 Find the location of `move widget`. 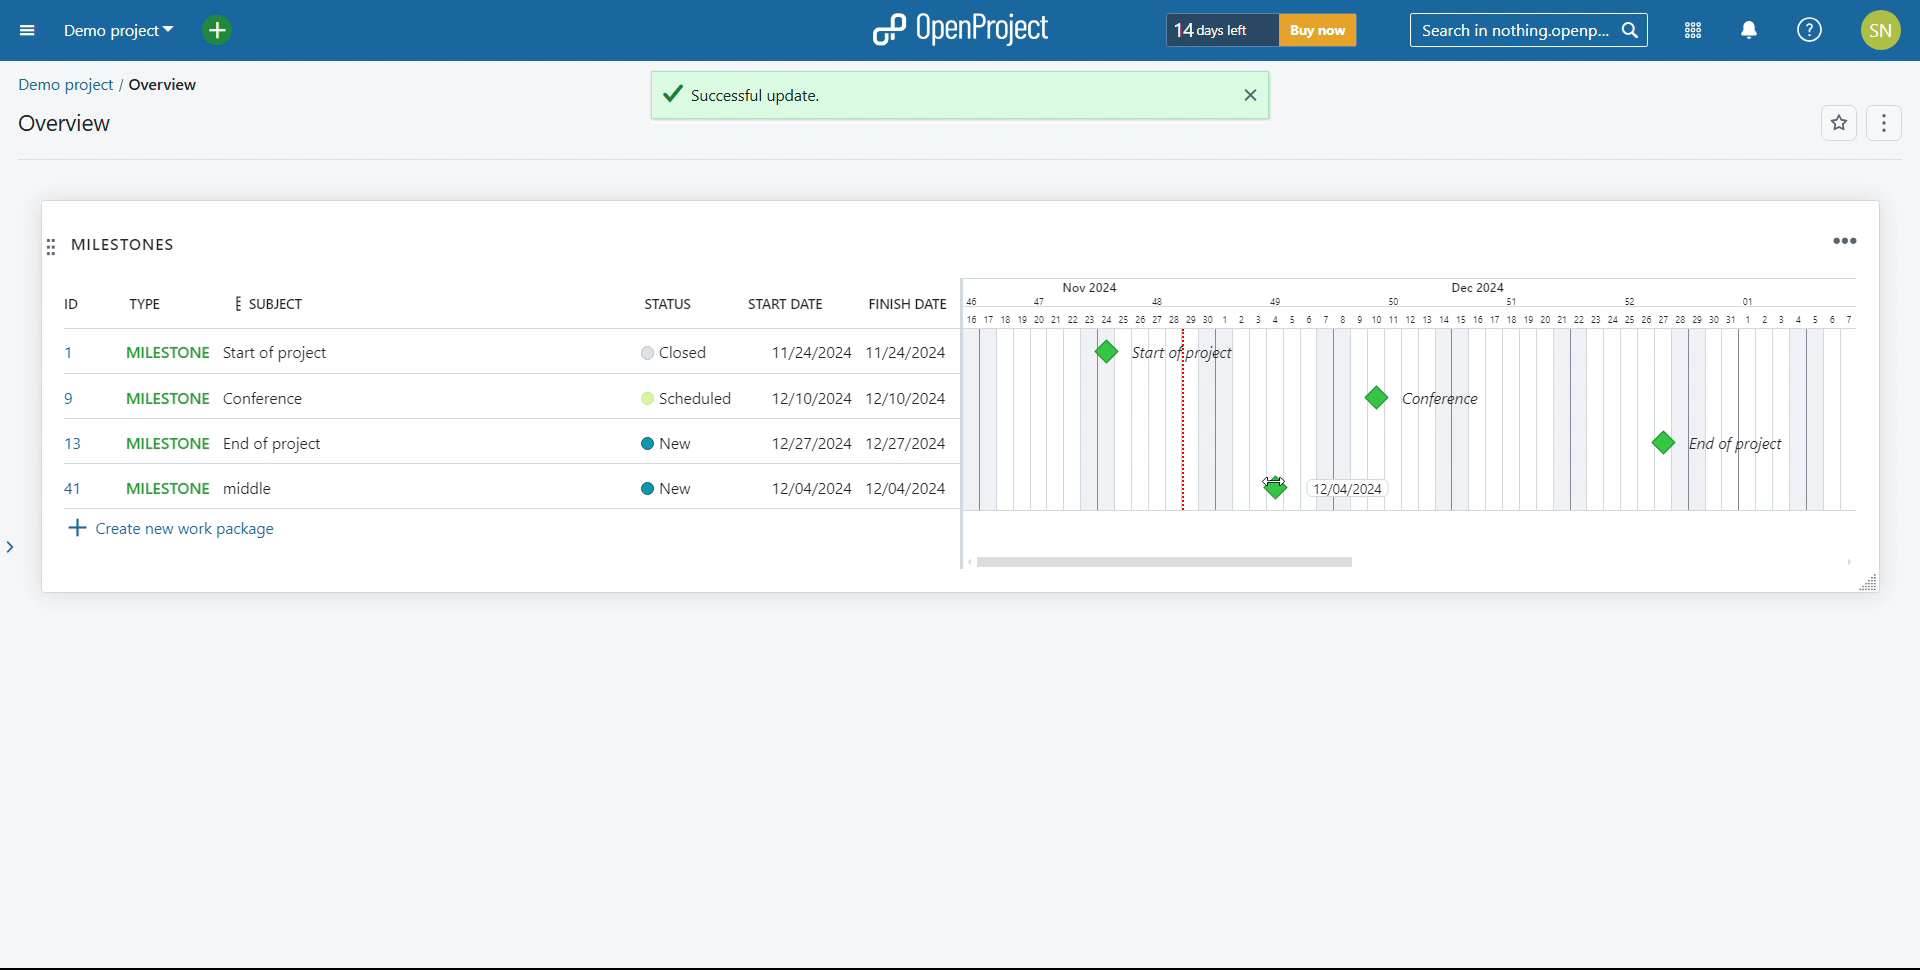

move widget is located at coordinates (51, 246).